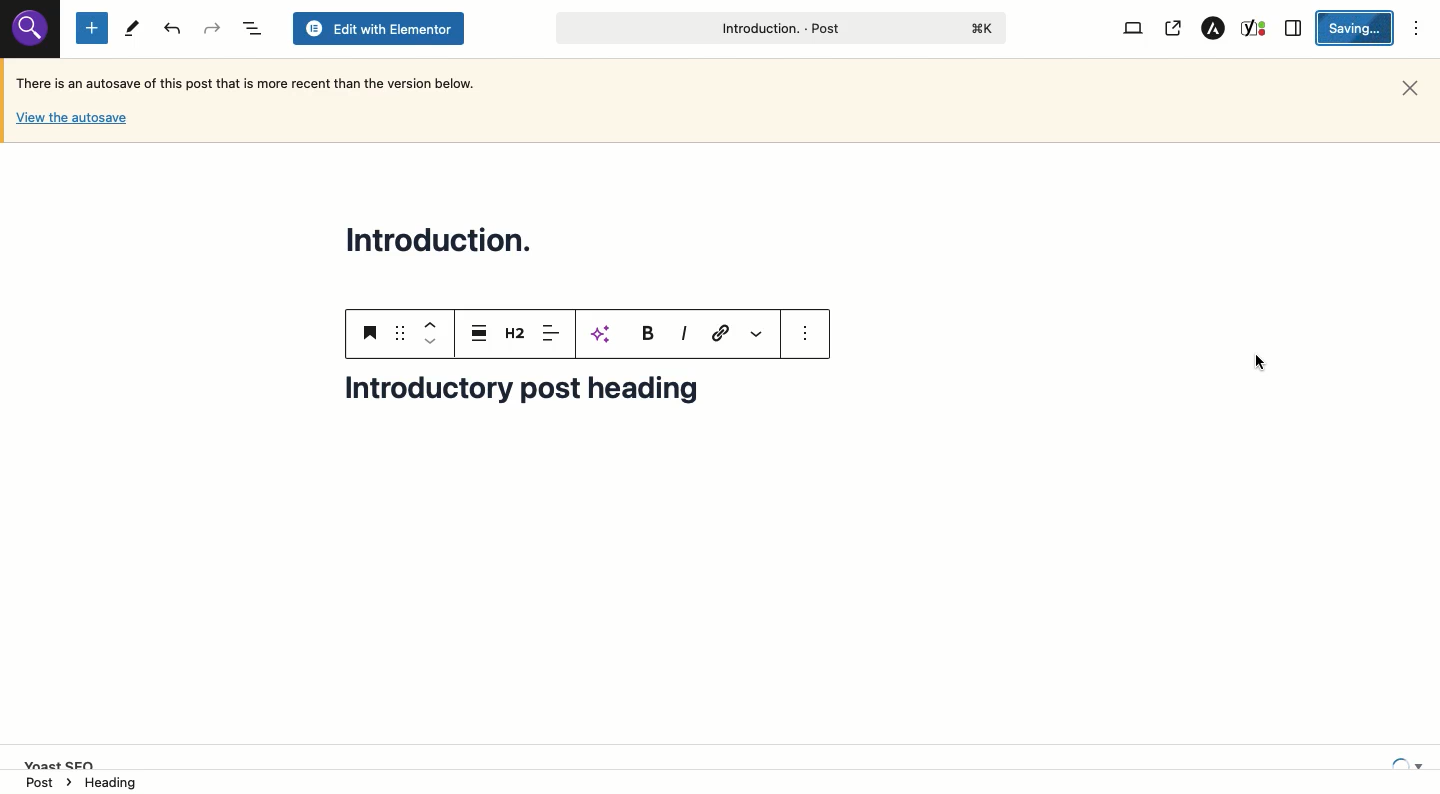  Describe the element at coordinates (252, 82) in the screenshot. I see `Autosave text` at that location.